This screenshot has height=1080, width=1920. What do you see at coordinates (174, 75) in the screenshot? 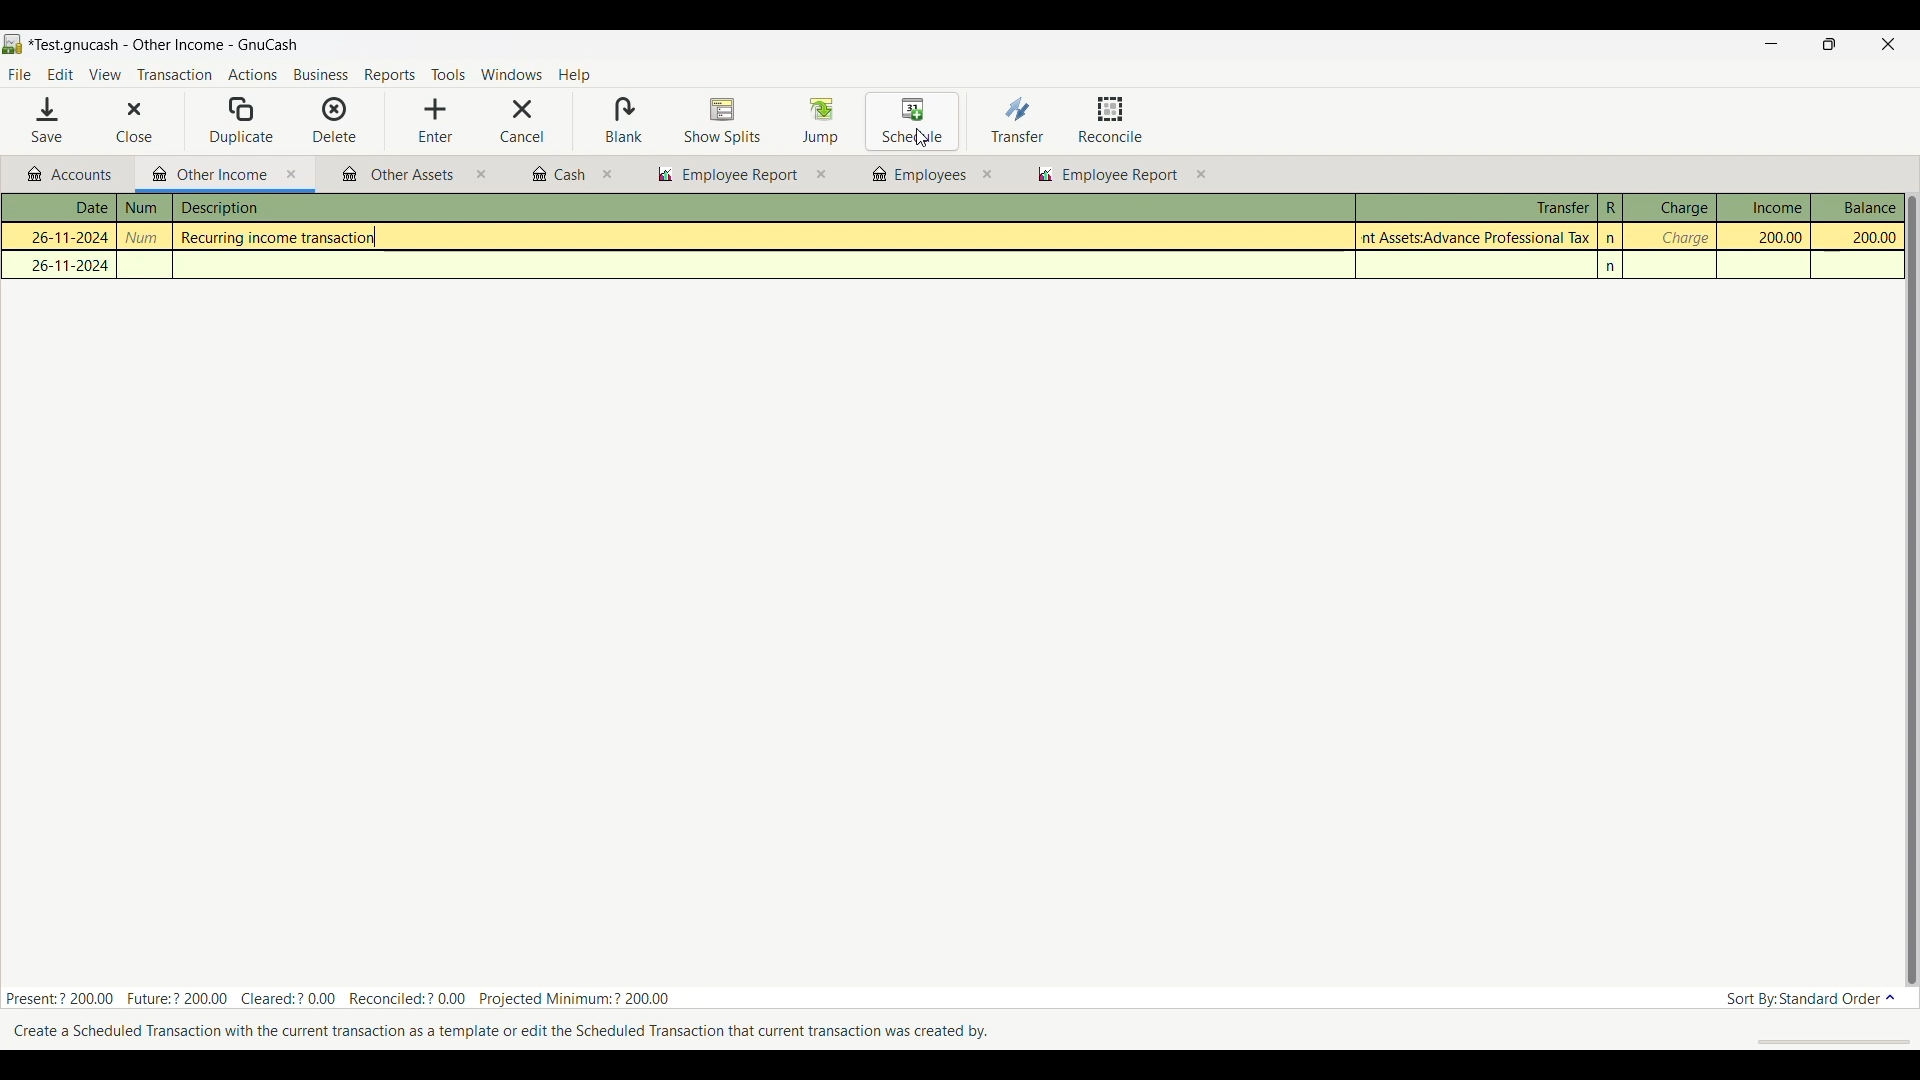
I see `Transaction menu` at bounding box center [174, 75].